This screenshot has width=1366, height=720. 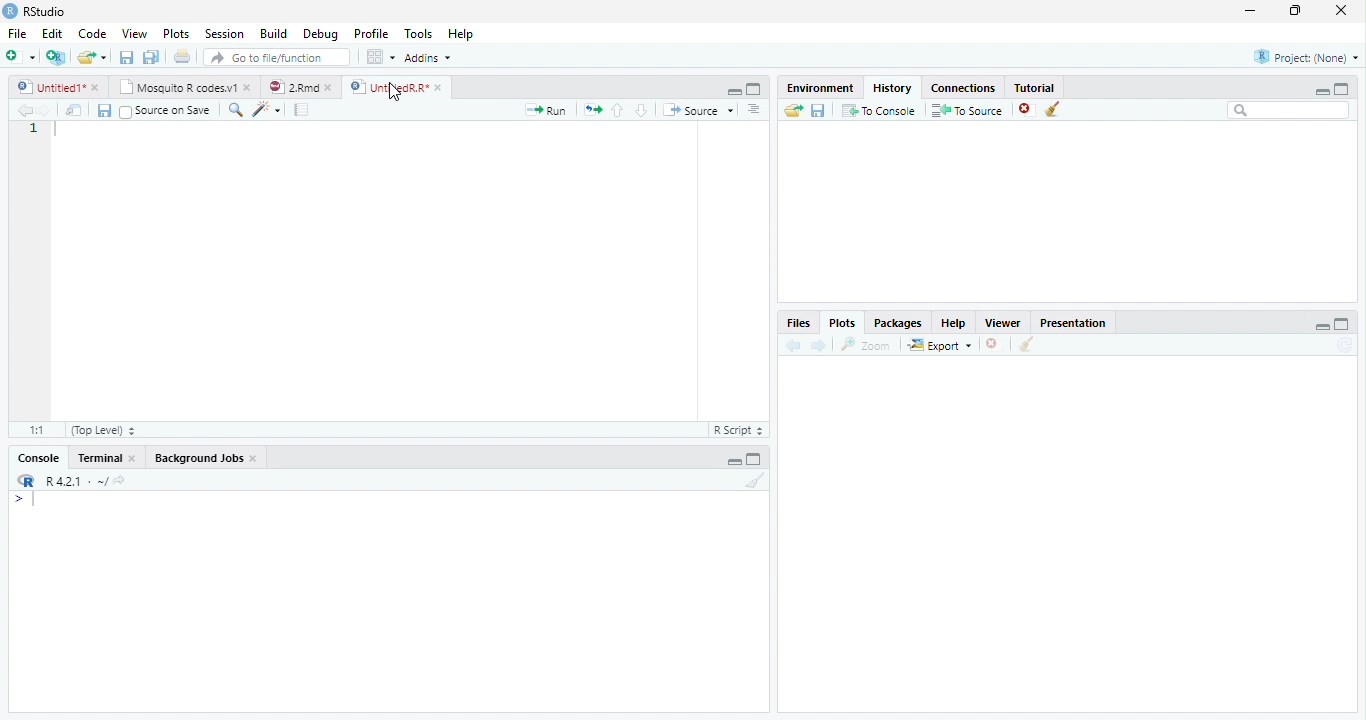 I want to click on minimize, so click(x=1322, y=91).